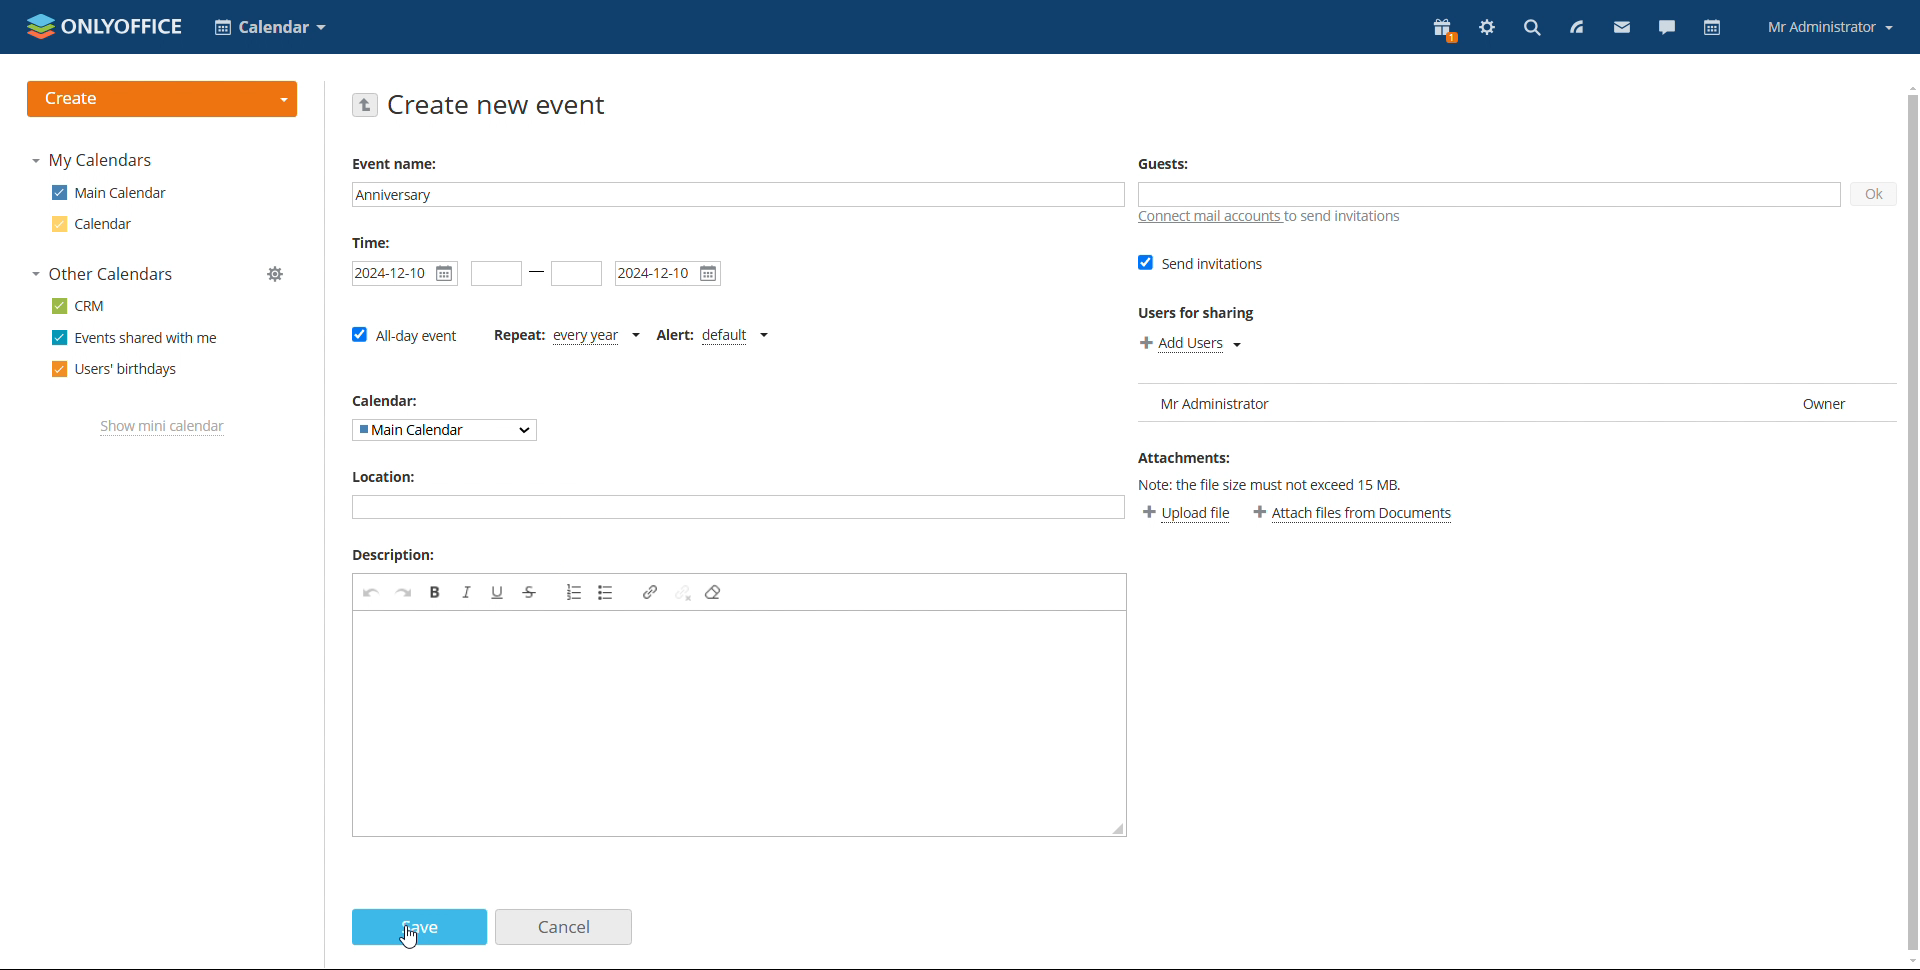 The height and width of the screenshot is (970, 1920). Describe the element at coordinates (447, 430) in the screenshot. I see `select calendar` at that location.